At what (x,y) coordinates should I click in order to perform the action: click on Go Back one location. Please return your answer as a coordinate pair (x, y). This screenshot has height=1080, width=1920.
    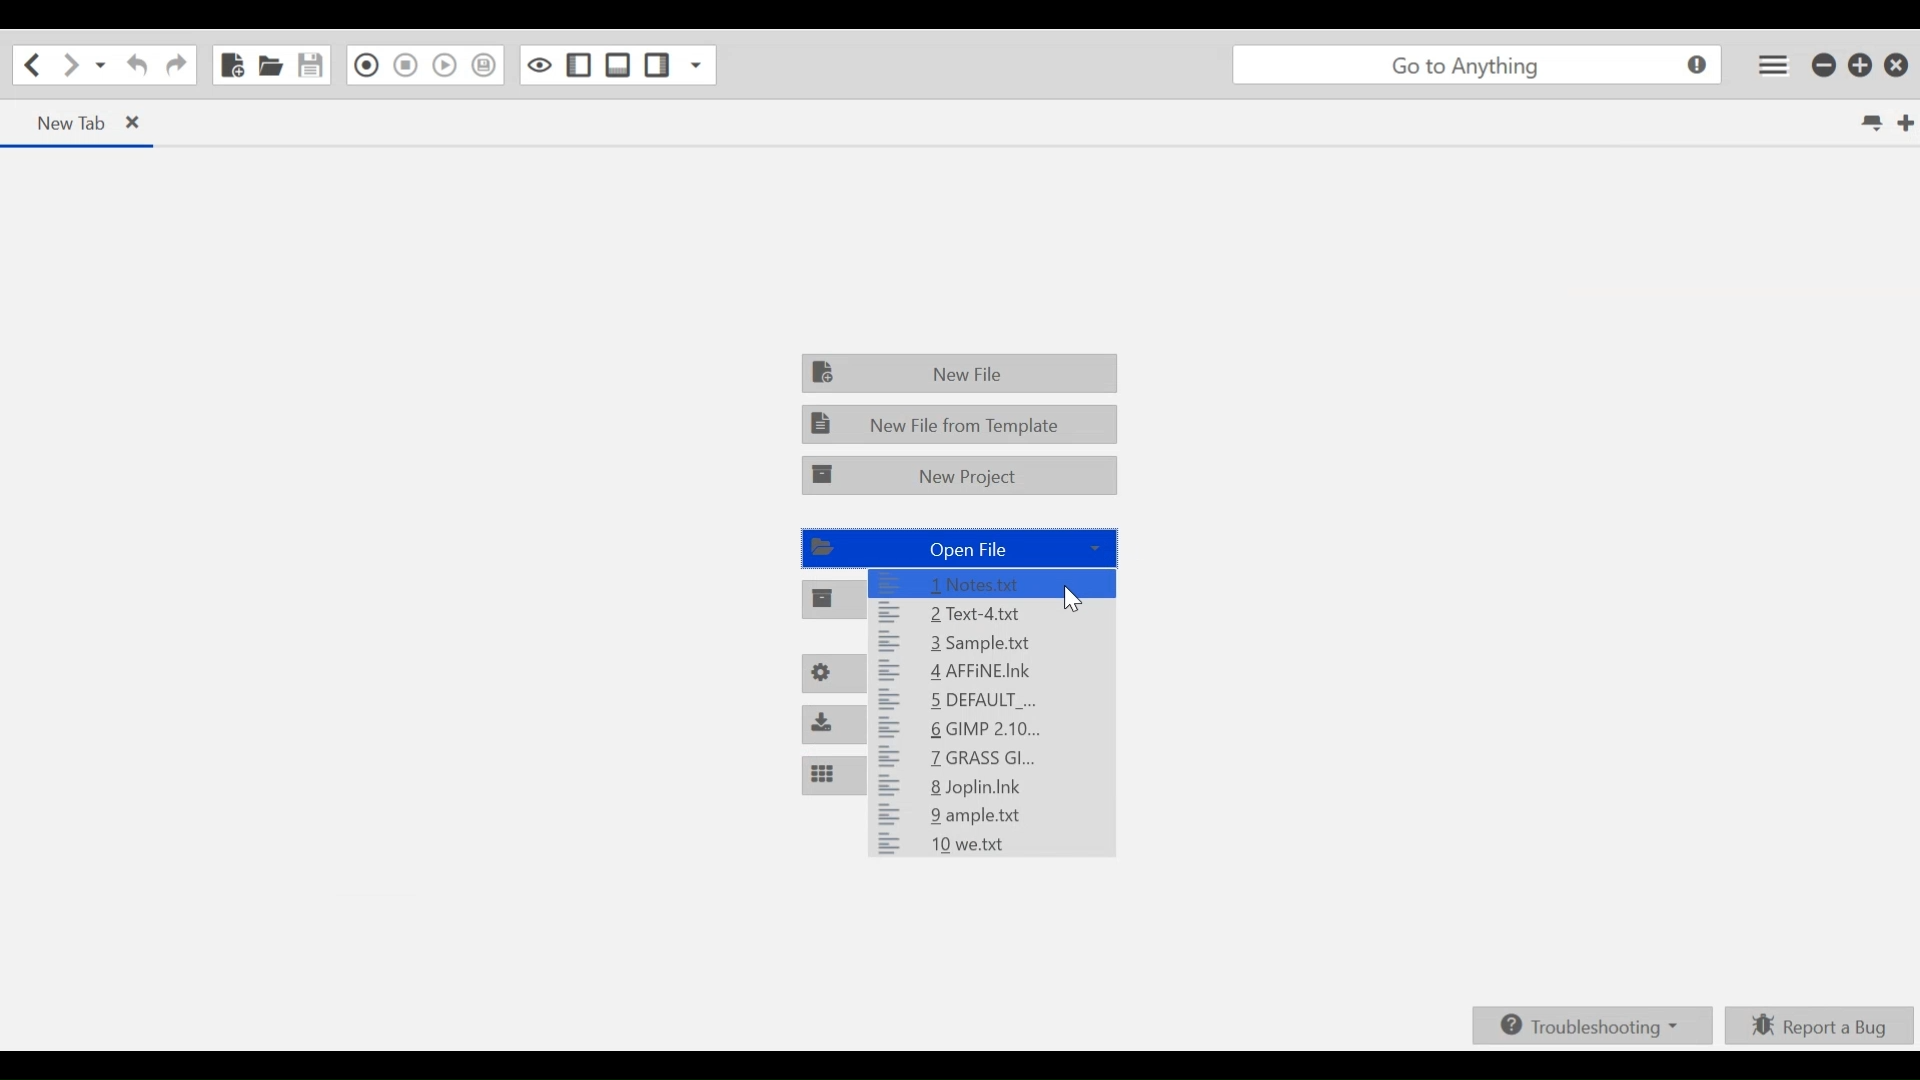
    Looking at the image, I should click on (32, 64).